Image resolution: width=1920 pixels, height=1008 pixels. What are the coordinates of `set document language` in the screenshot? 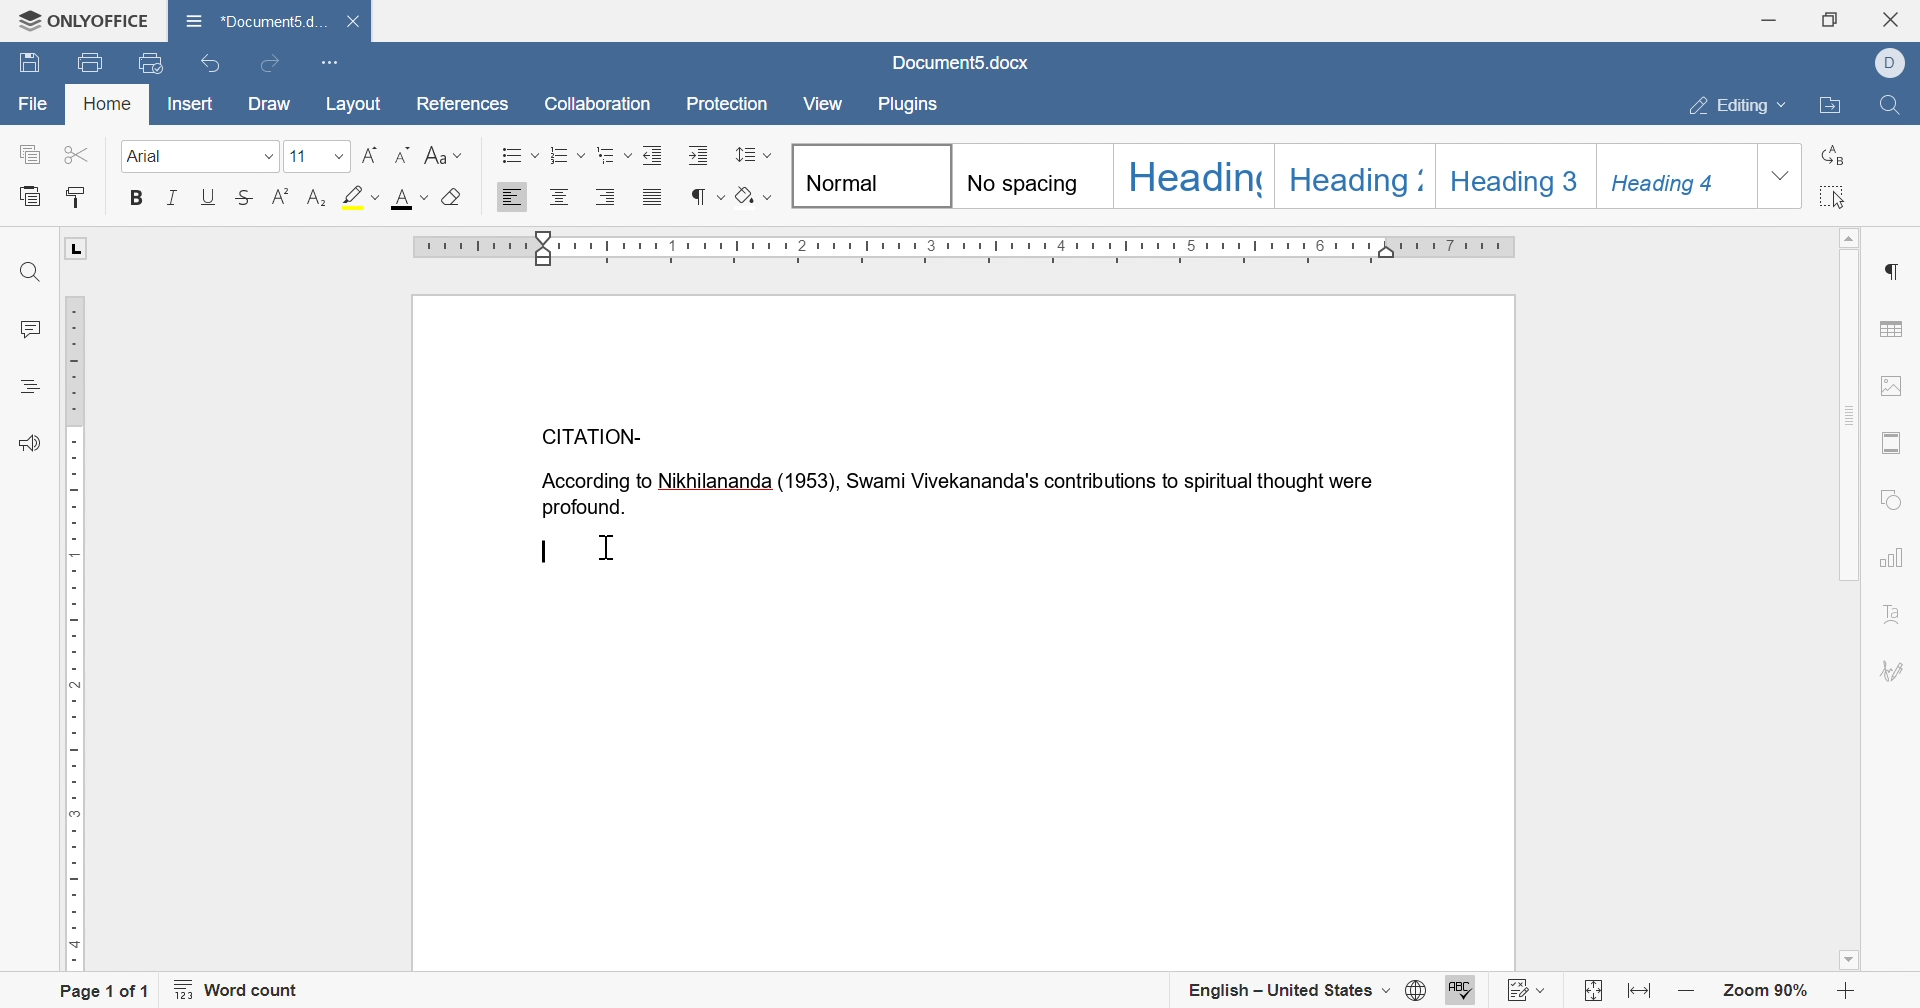 It's located at (1419, 991).